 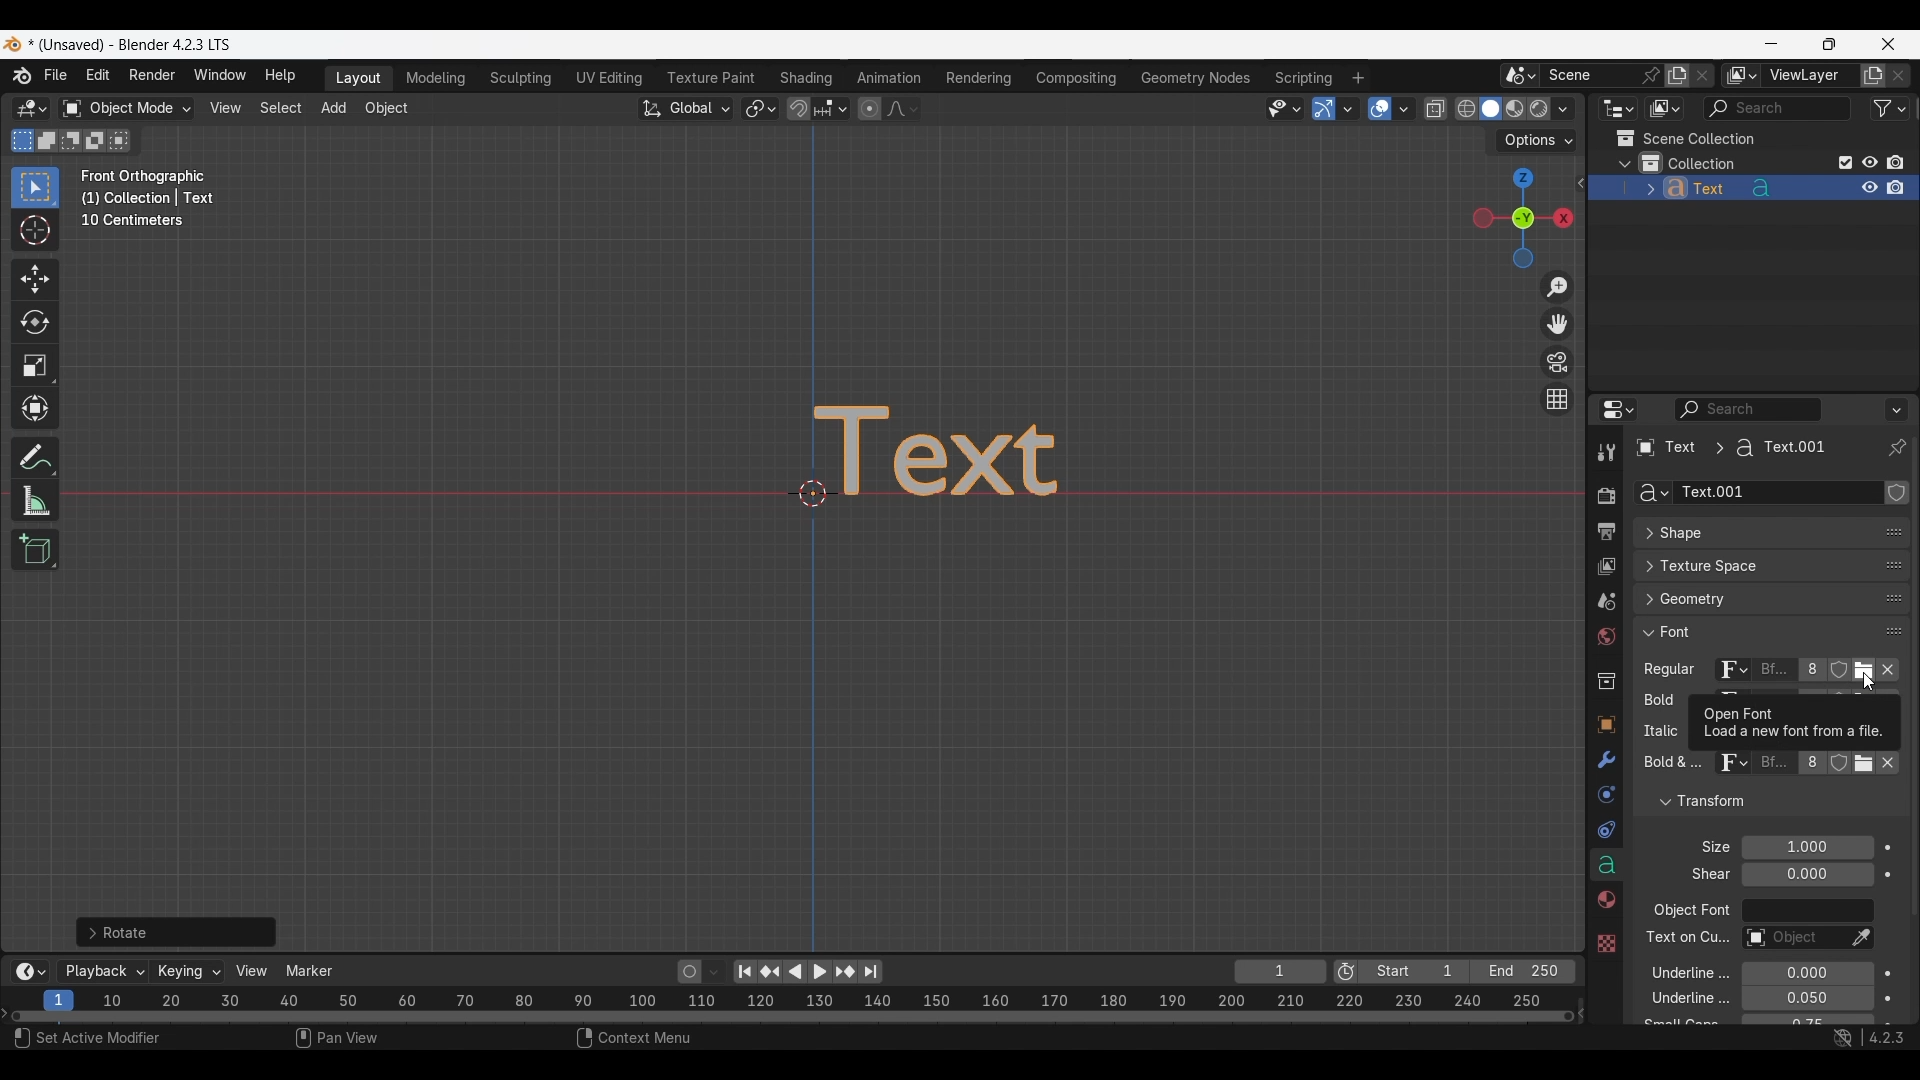 What do you see at coordinates (1606, 865) in the screenshot?
I see `Data, current selection` at bounding box center [1606, 865].